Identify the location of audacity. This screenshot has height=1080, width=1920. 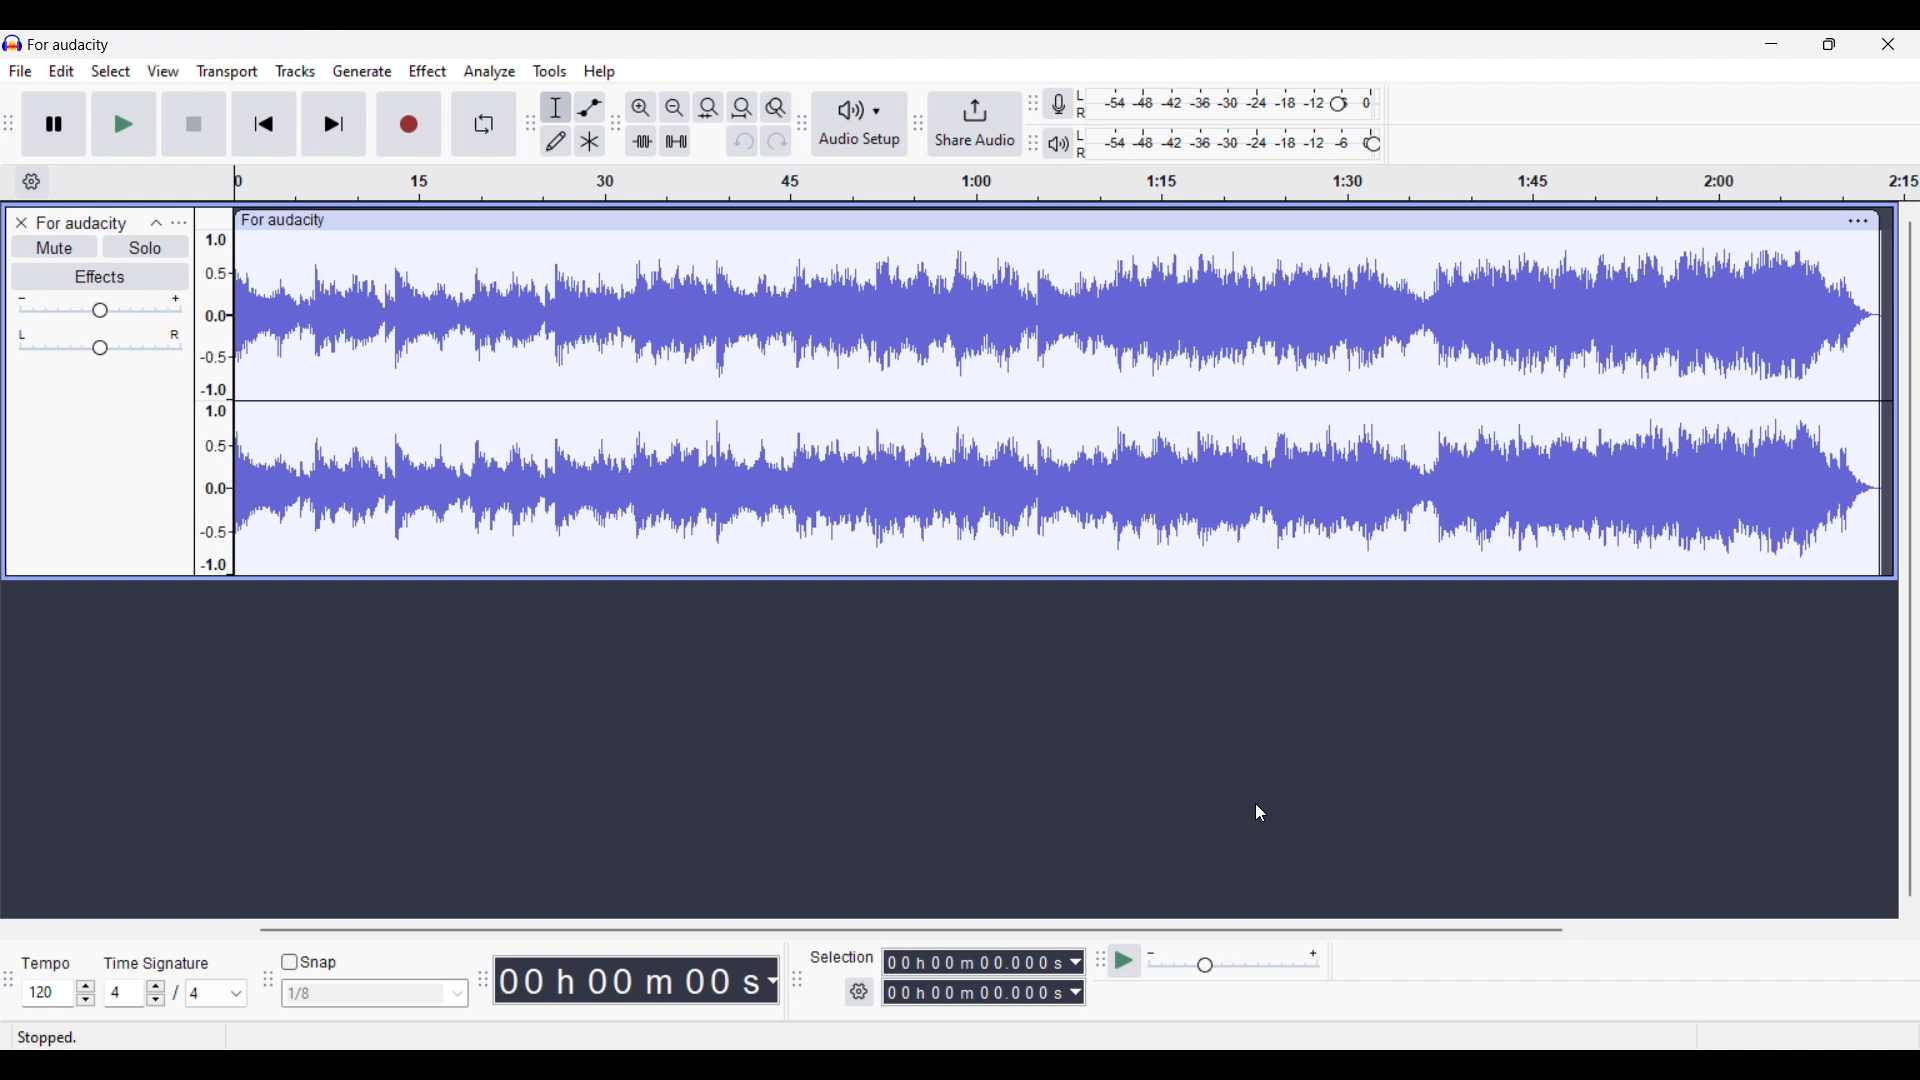
(280, 221).